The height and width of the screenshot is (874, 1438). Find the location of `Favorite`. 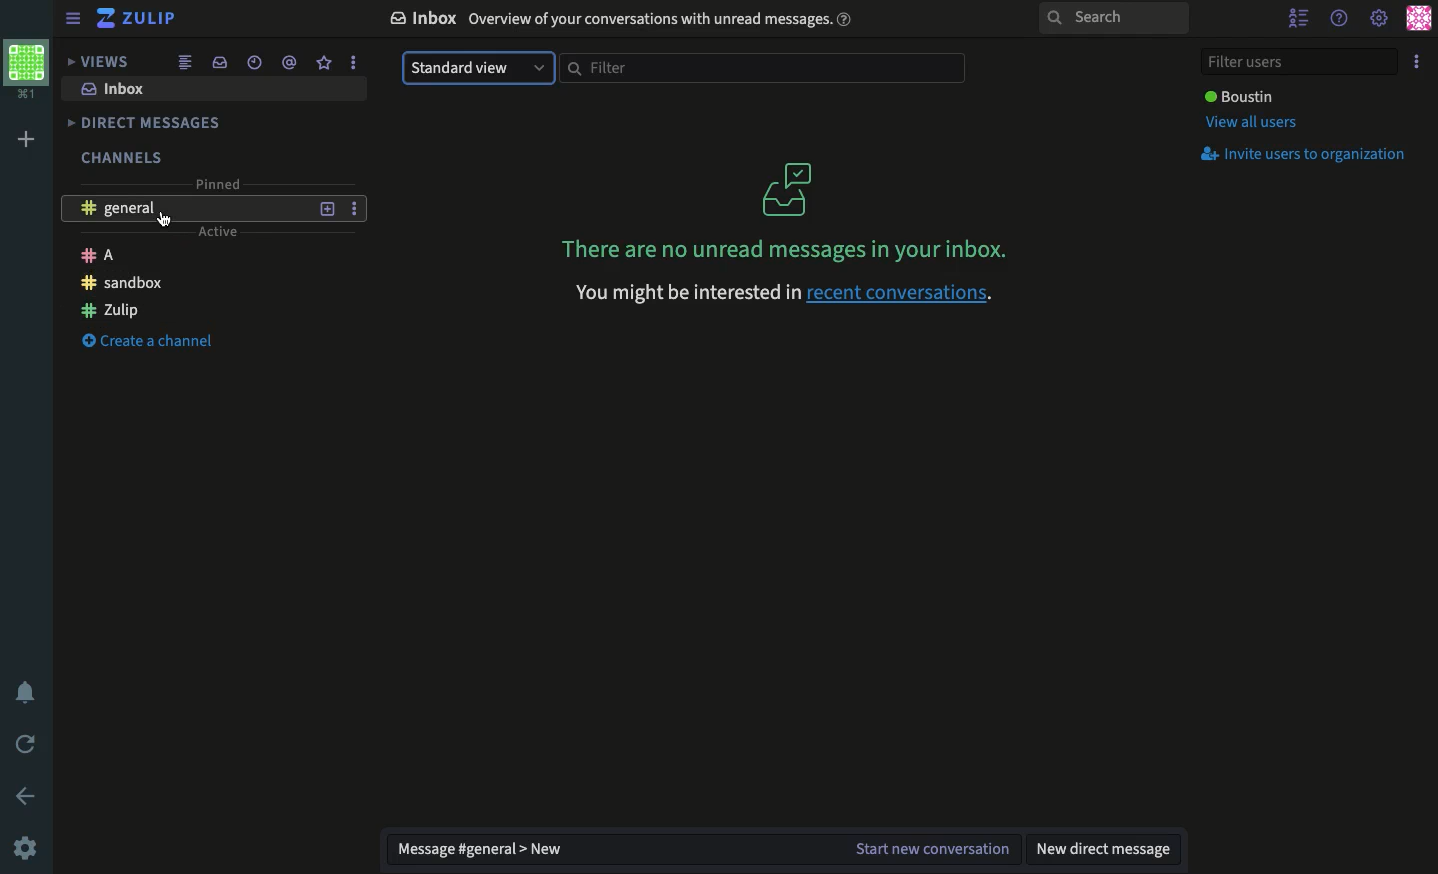

Favorite is located at coordinates (325, 63).